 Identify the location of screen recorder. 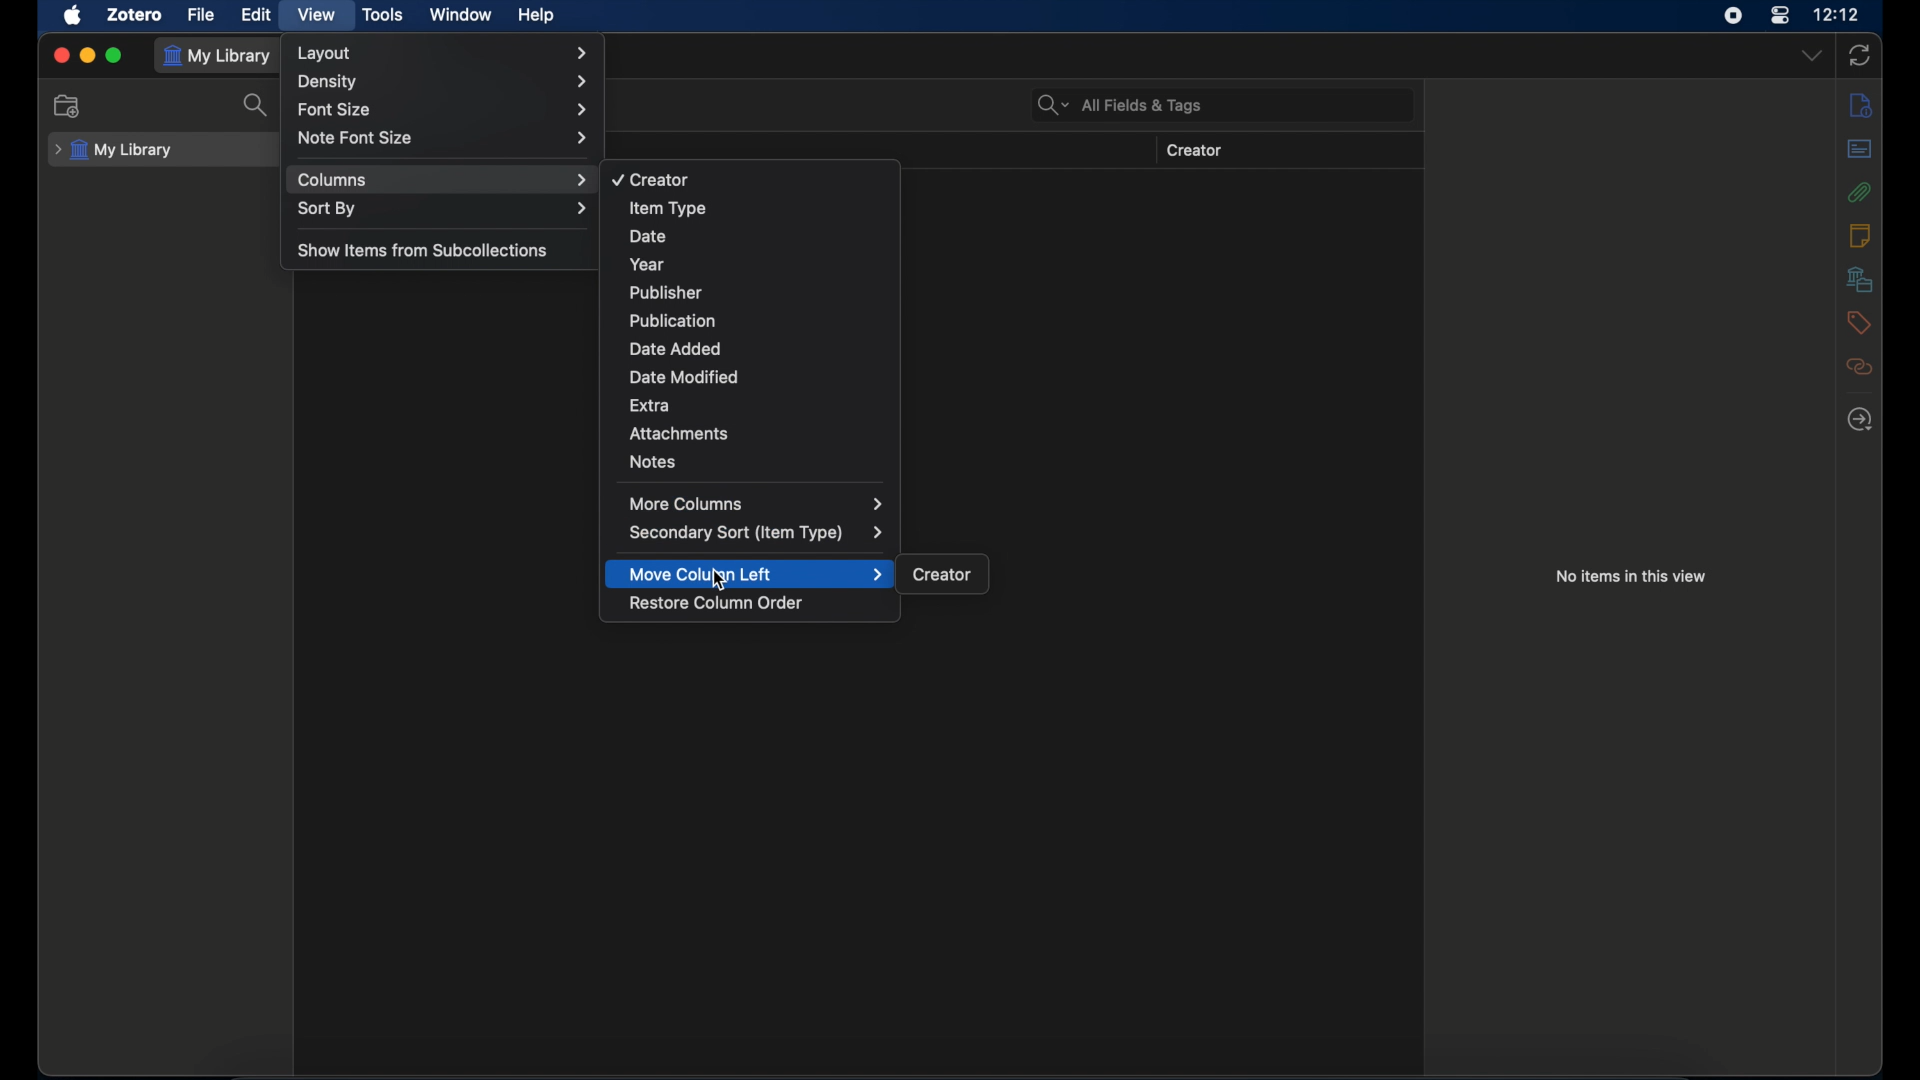
(1732, 15).